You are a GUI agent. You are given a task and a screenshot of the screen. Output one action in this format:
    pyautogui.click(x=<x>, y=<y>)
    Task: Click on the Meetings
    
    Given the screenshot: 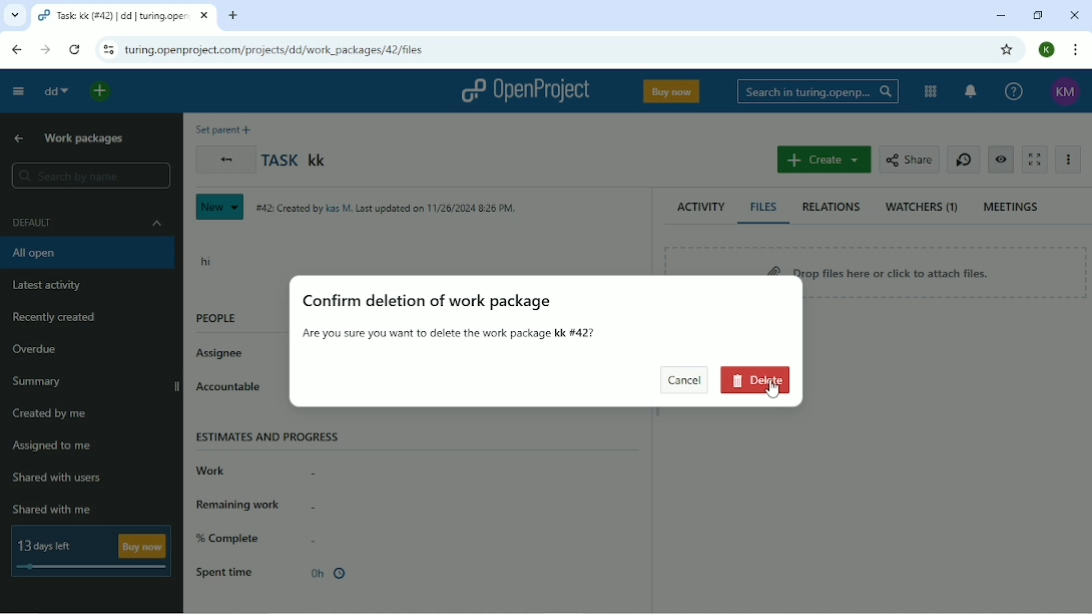 What is the action you would take?
    pyautogui.click(x=1012, y=208)
    